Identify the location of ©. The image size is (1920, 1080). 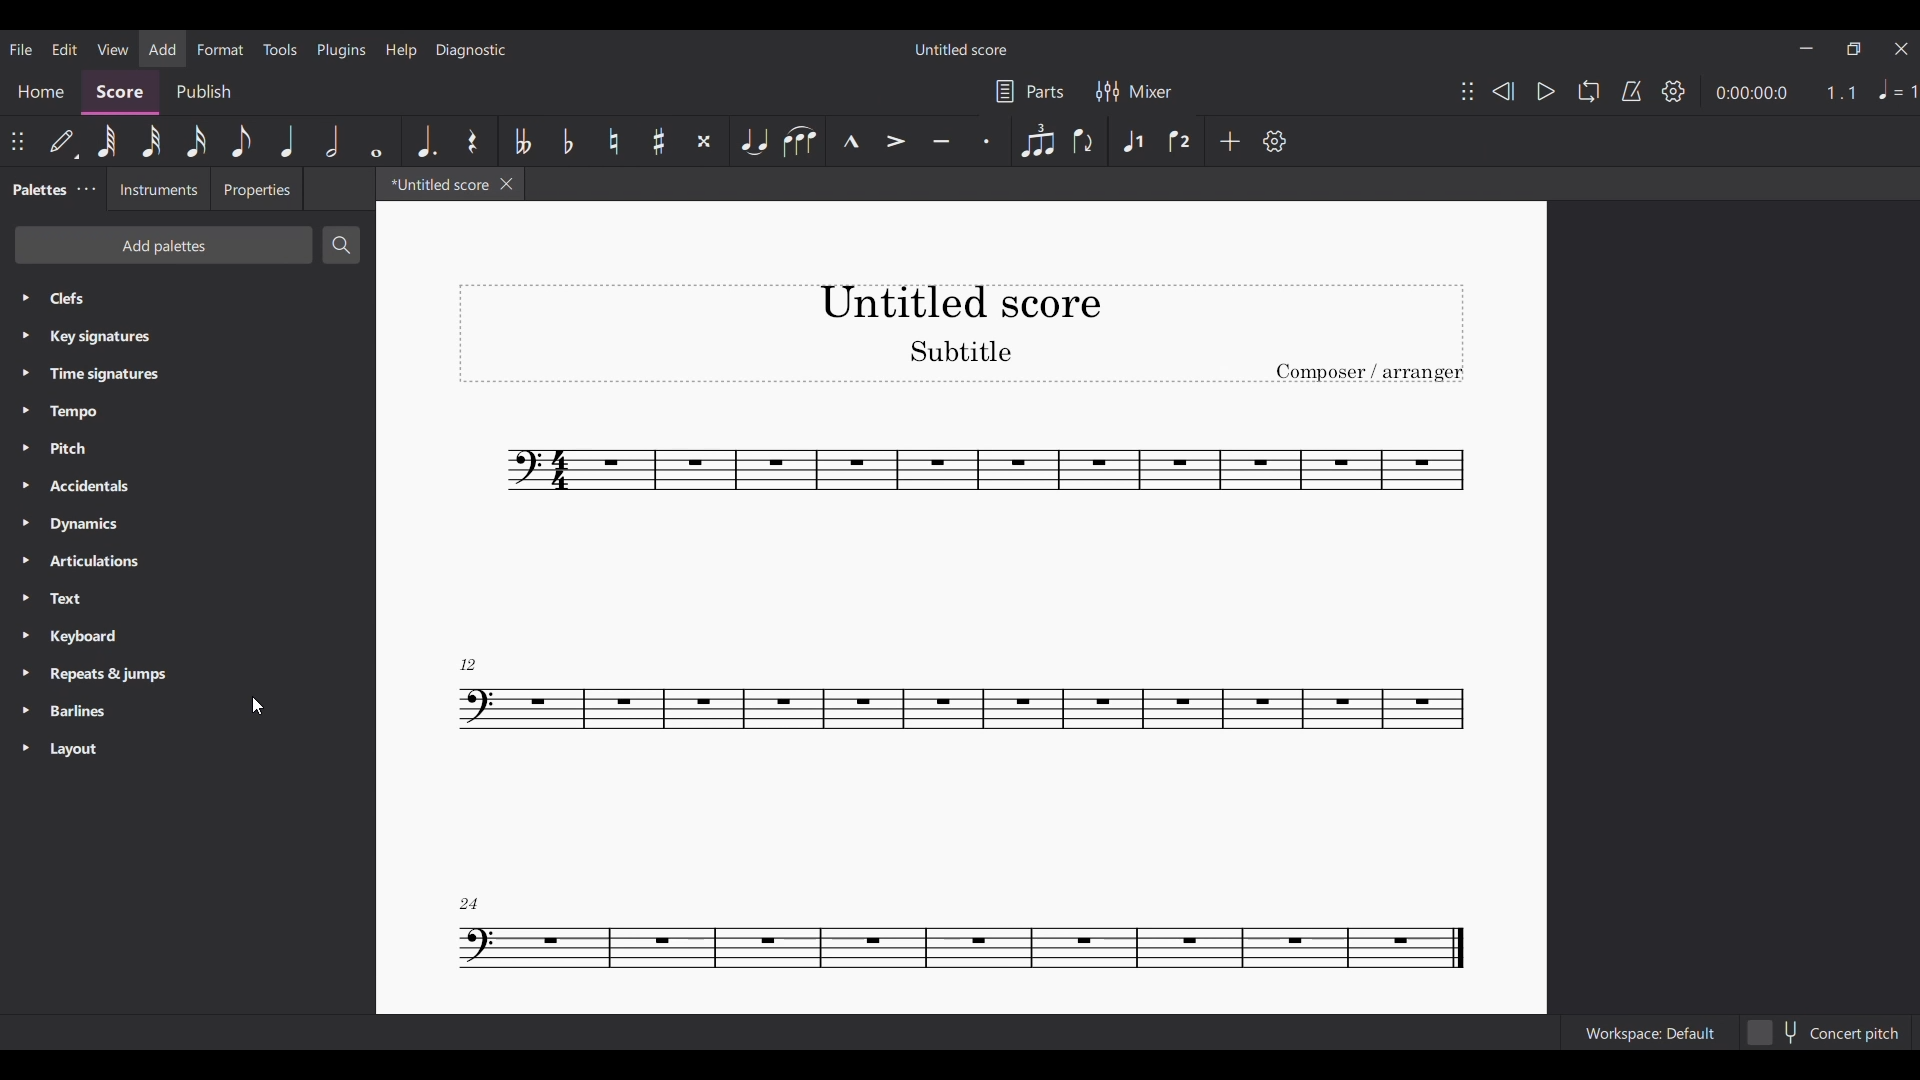
(380, 140).